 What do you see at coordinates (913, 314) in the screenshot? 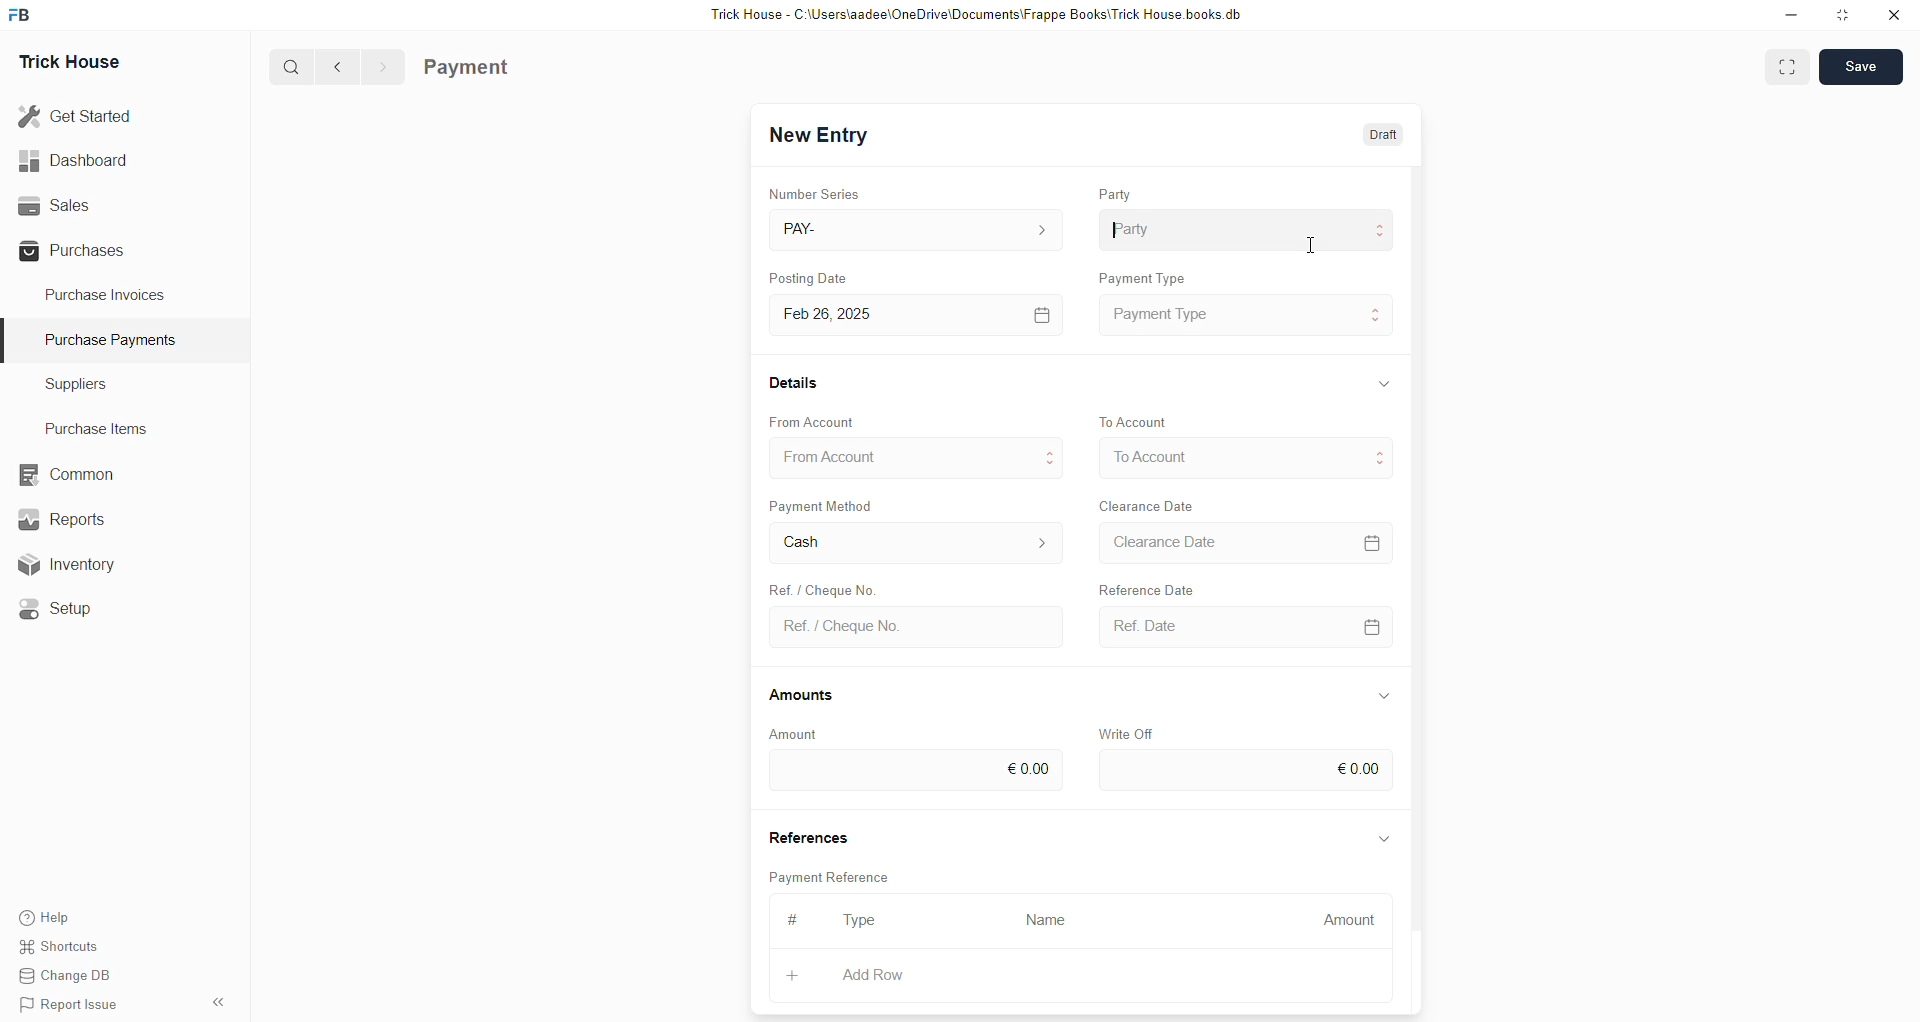
I see `Feb 26, 2025 ` at bounding box center [913, 314].